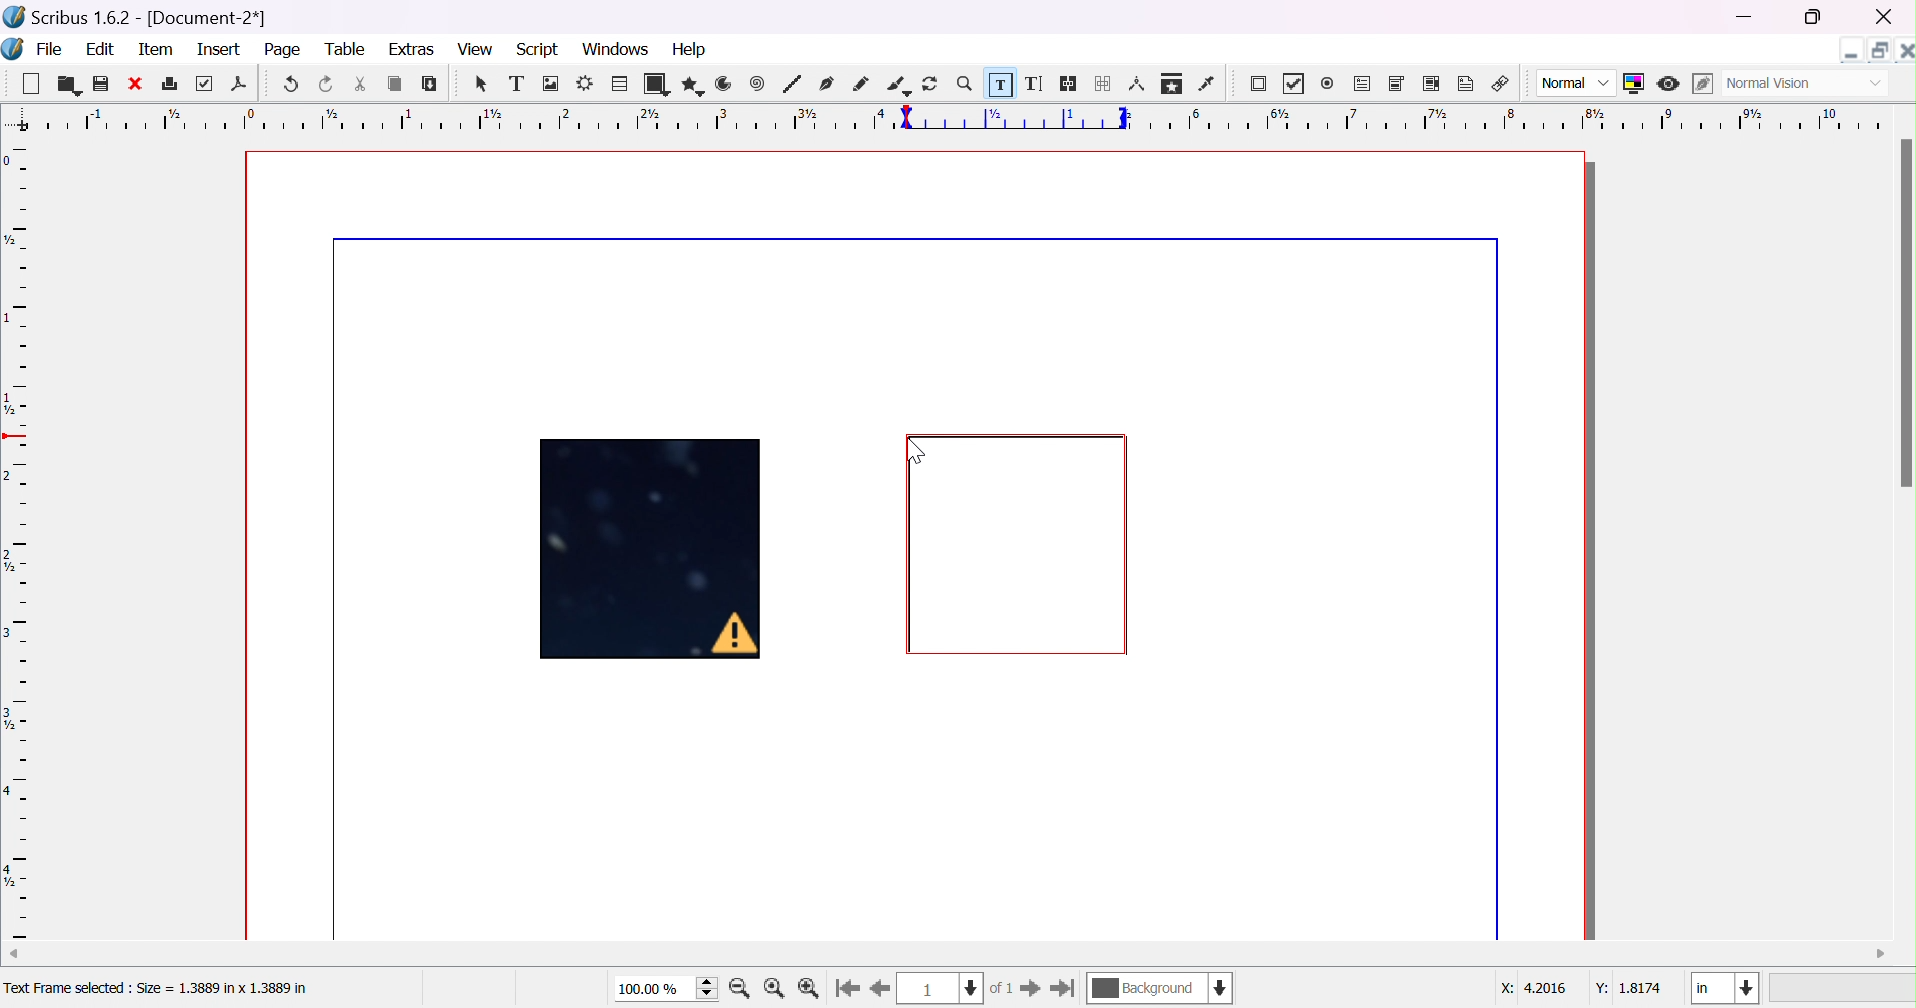 The width and height of the screenshot is (1916, 1008). I want to click on text annotation, so click(1467, 81).